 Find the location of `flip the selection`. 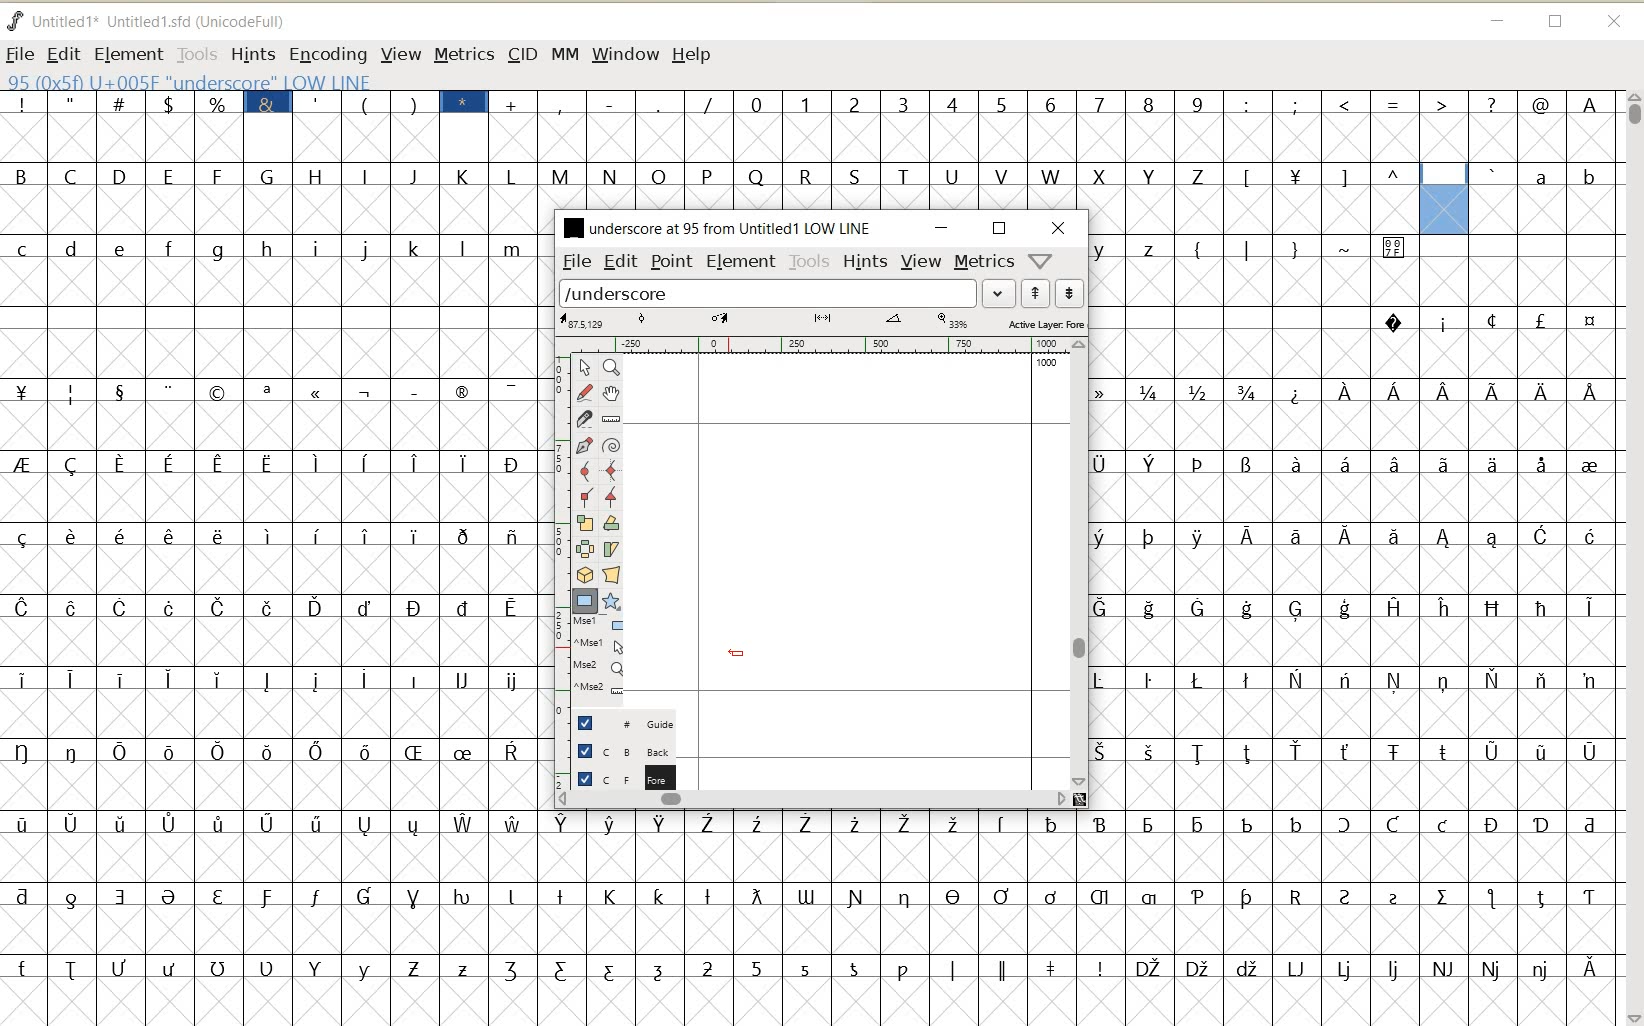

flip the selection is located at coordinates (584, 548).